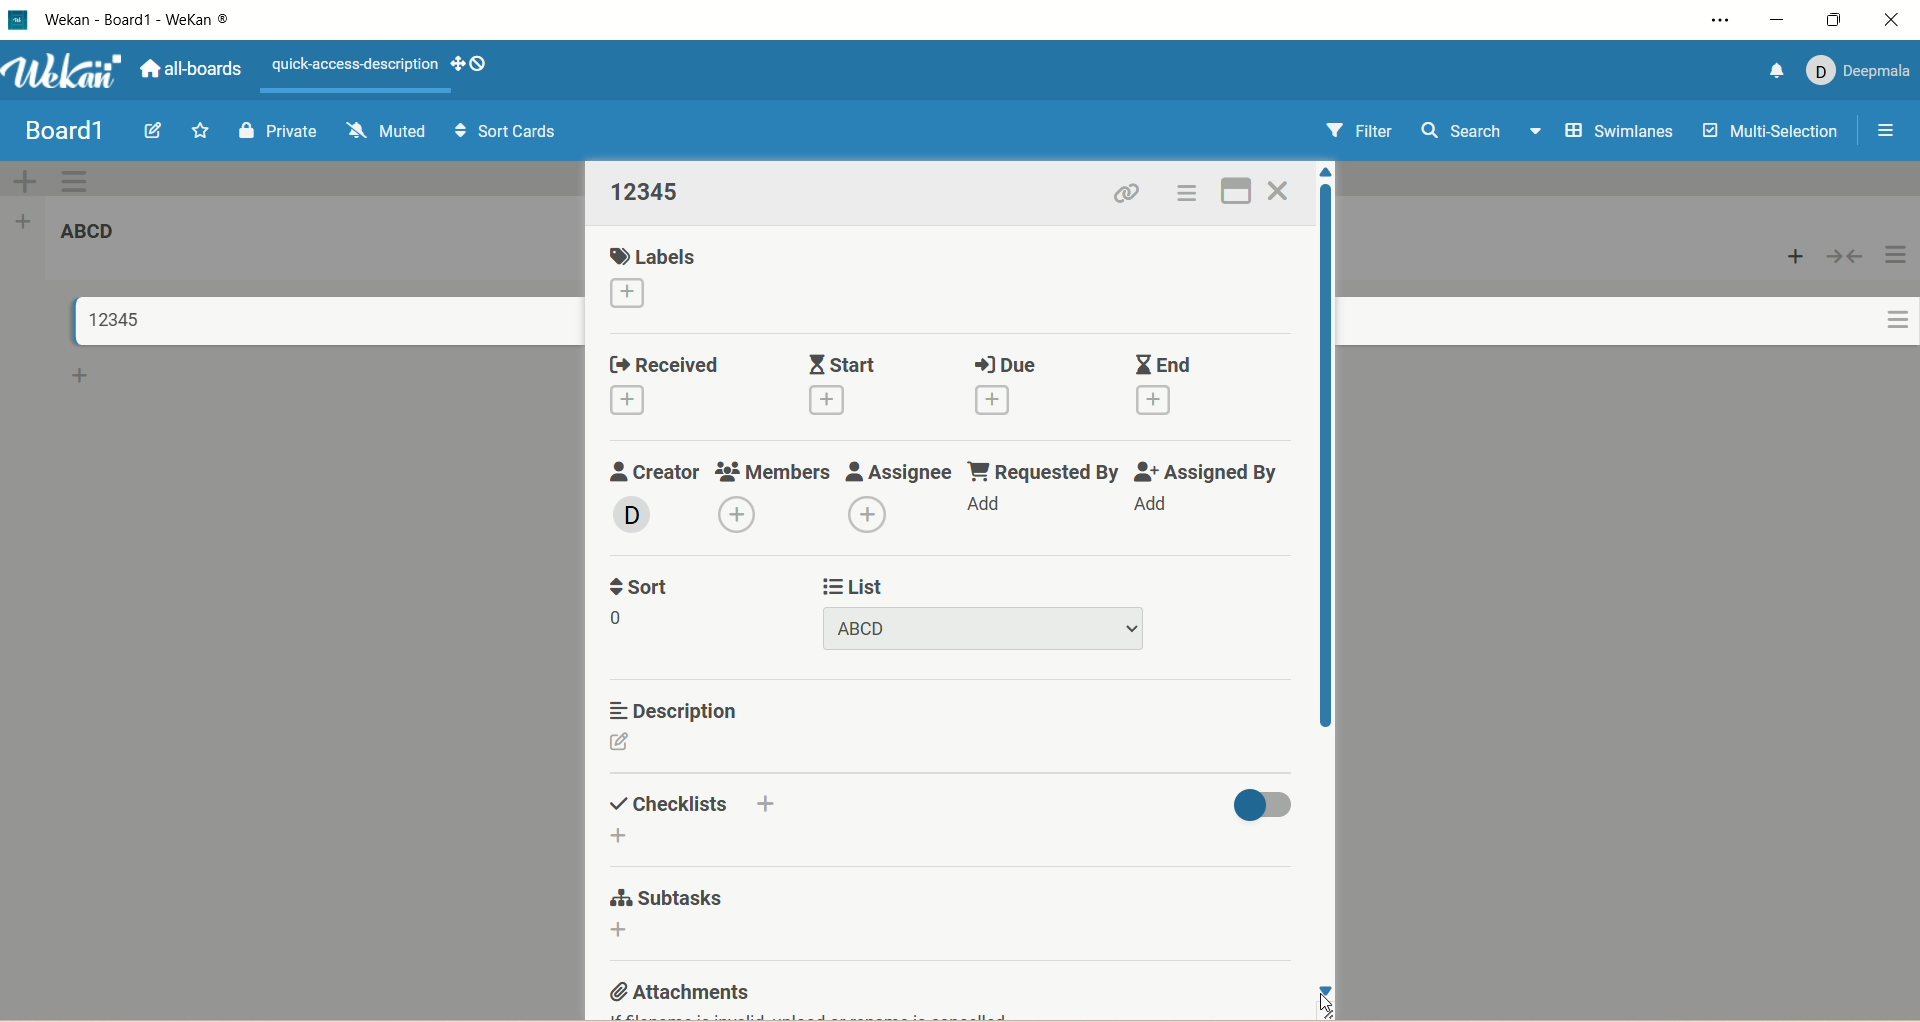 The height and width of the screenshot is (1022, 1920). Describe the element at coordinates (1883, 132) in the screenshot. I see `open/close sidebar` at that location.